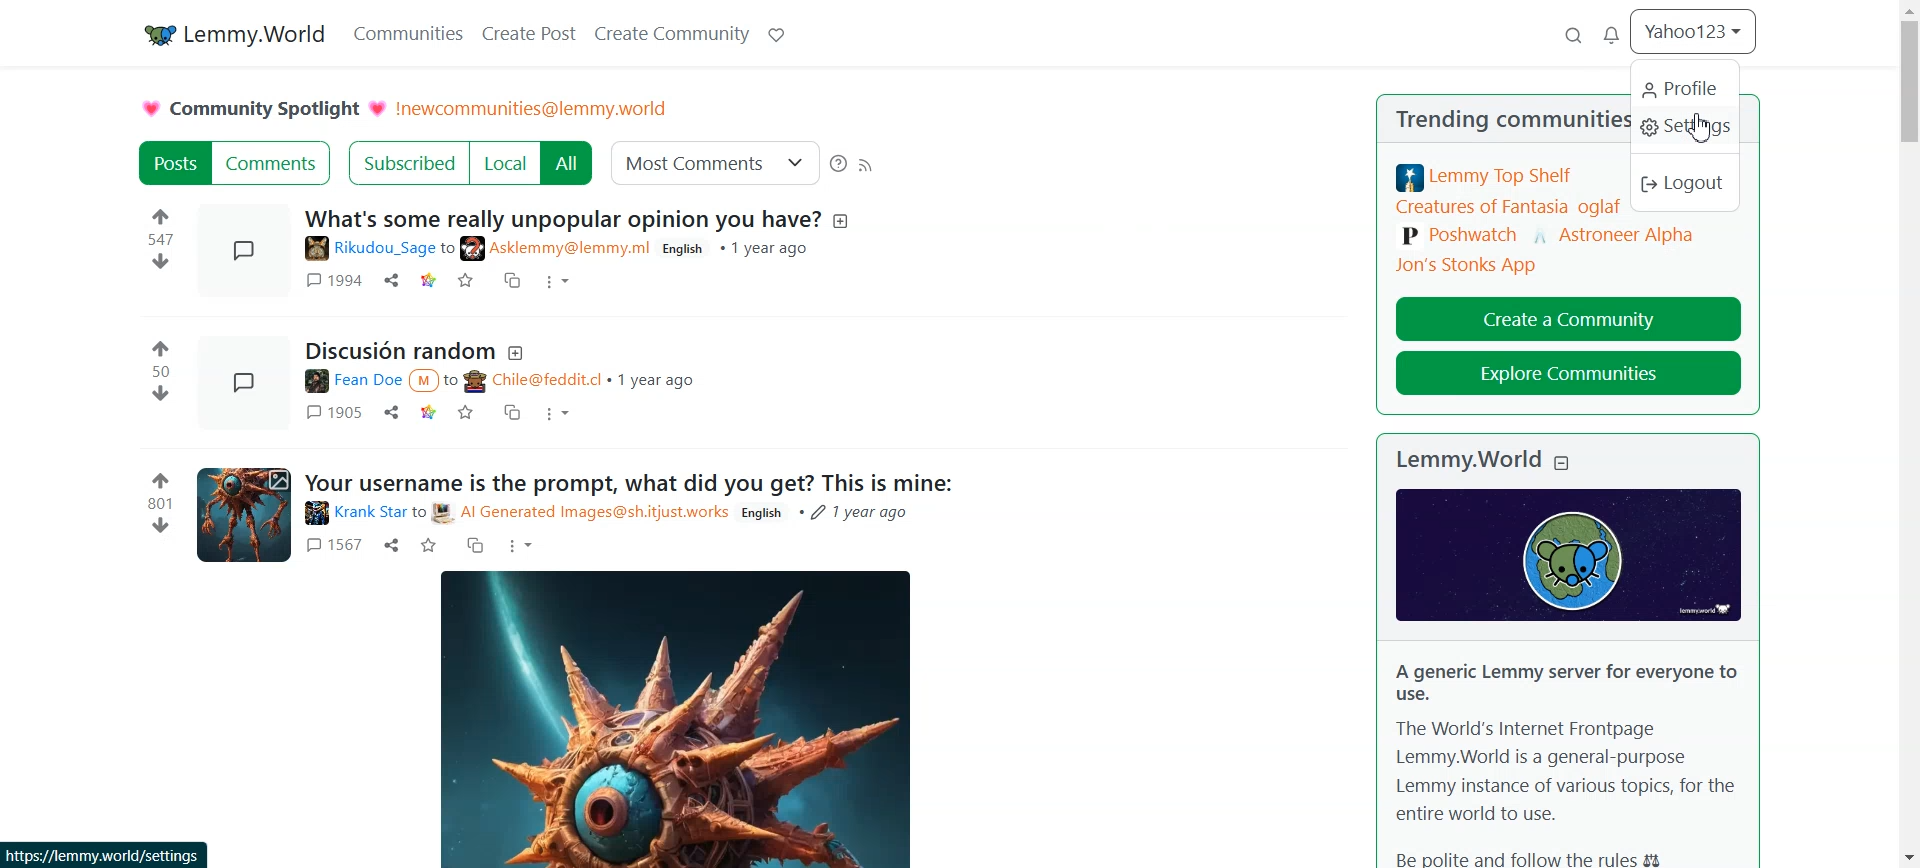  I want to click on lemmy top shelf, so click(1487, 177).